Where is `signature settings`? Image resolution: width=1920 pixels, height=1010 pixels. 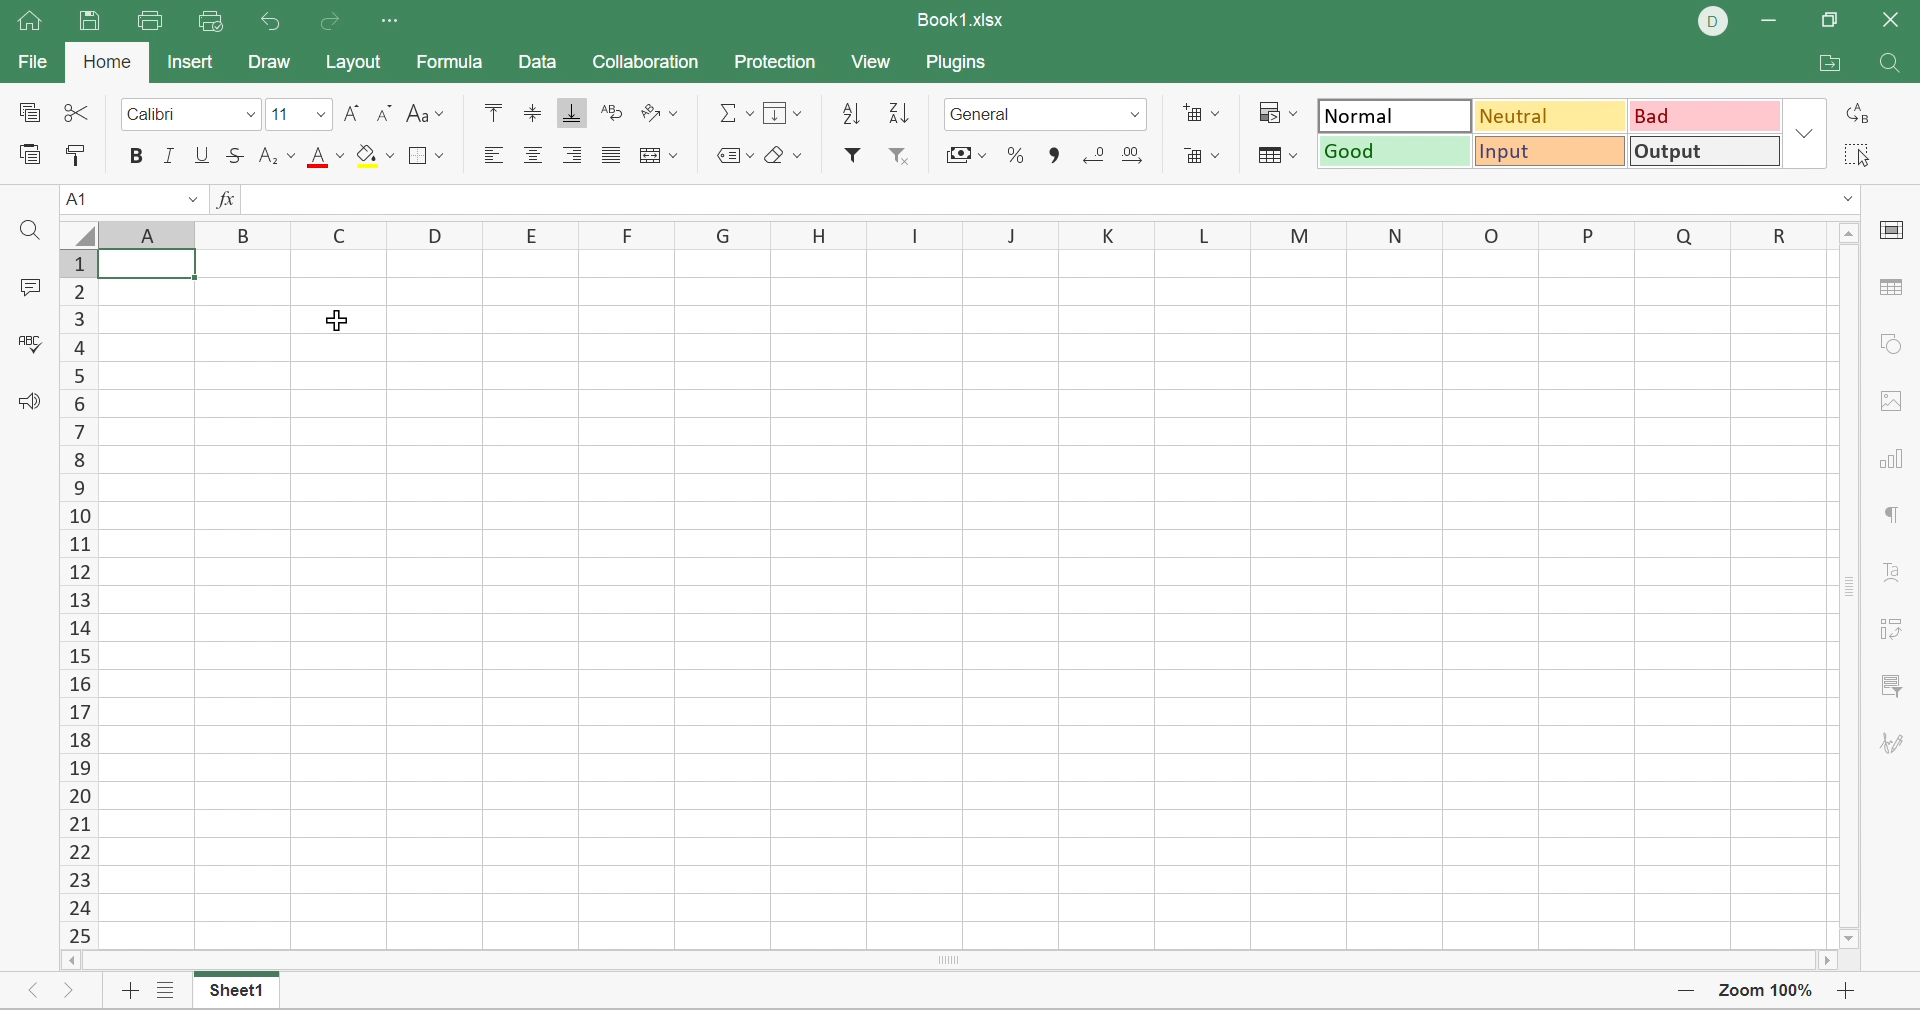
signature settings is located at coordinates (1894, 742).